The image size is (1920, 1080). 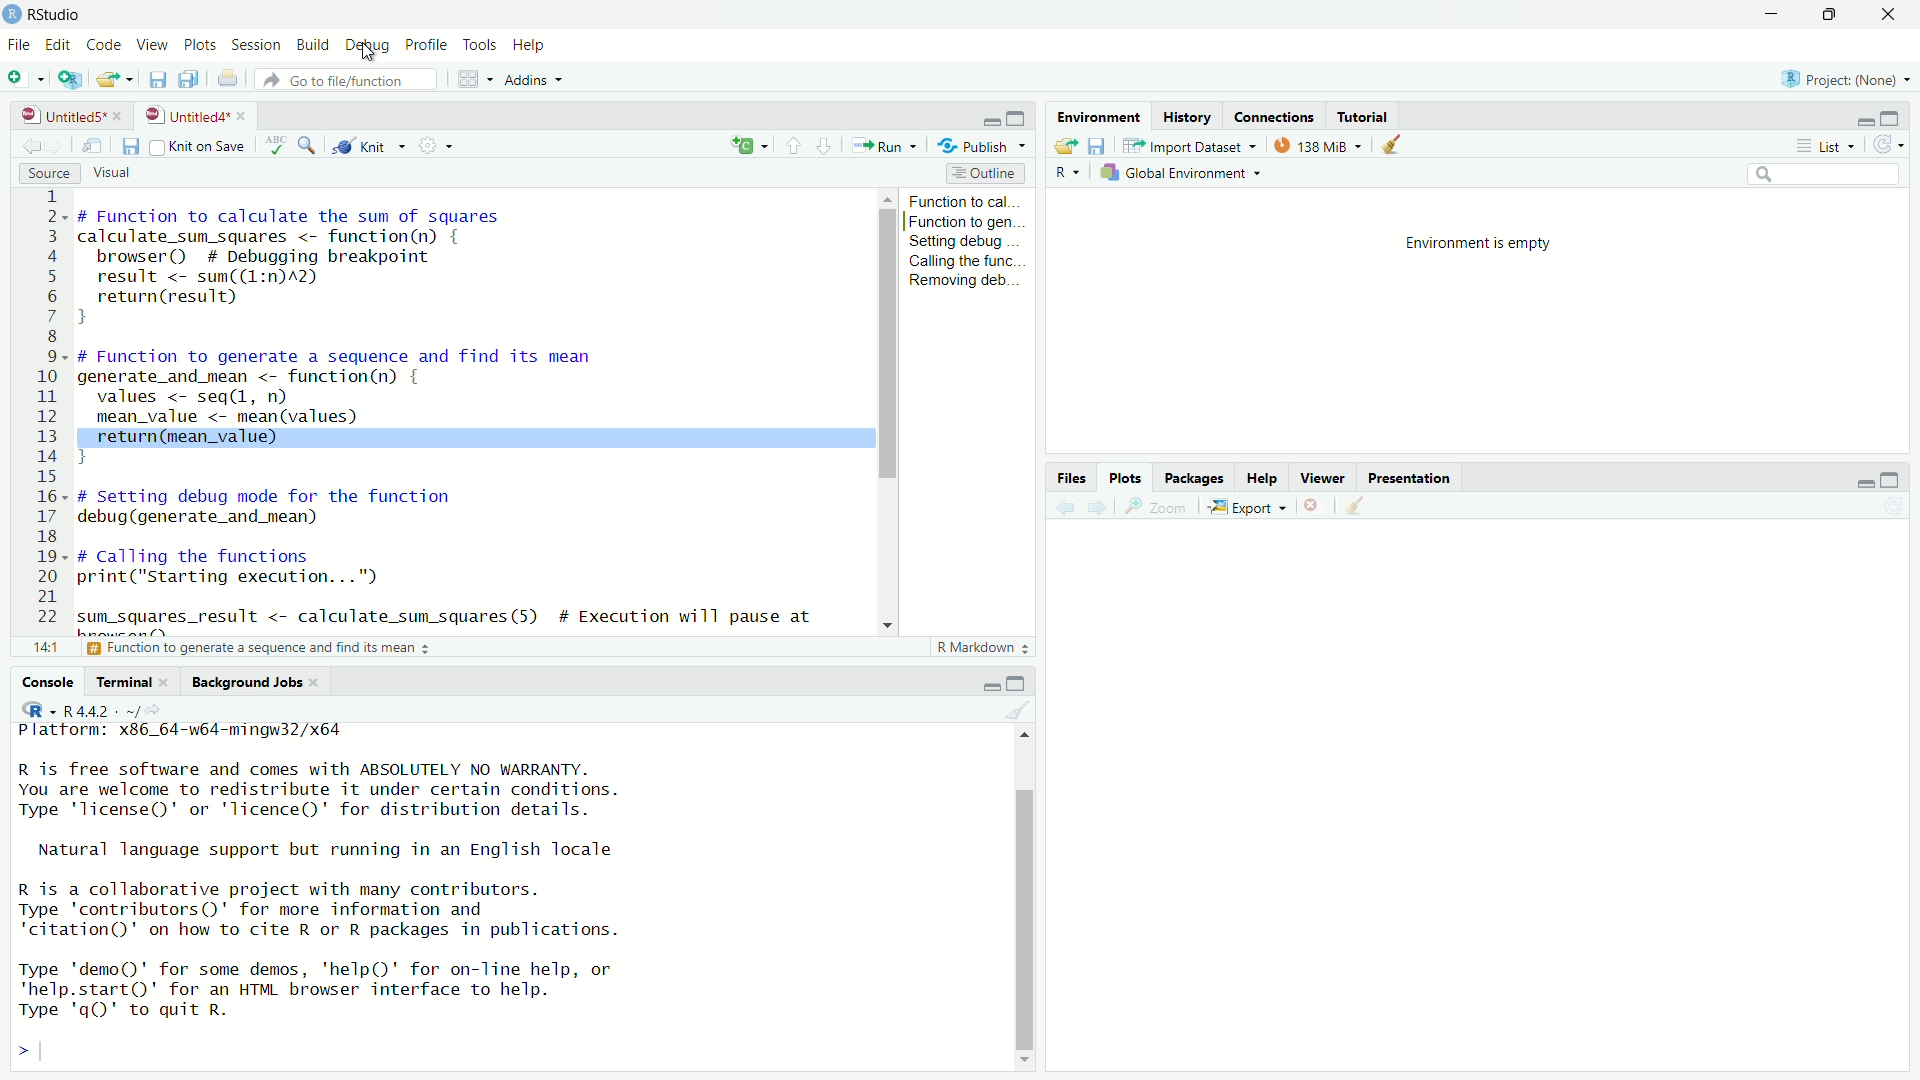 What do you see at coordinates (60, 14) in the screenshot?
I see `RStudio` at bounding box center [60, 14].